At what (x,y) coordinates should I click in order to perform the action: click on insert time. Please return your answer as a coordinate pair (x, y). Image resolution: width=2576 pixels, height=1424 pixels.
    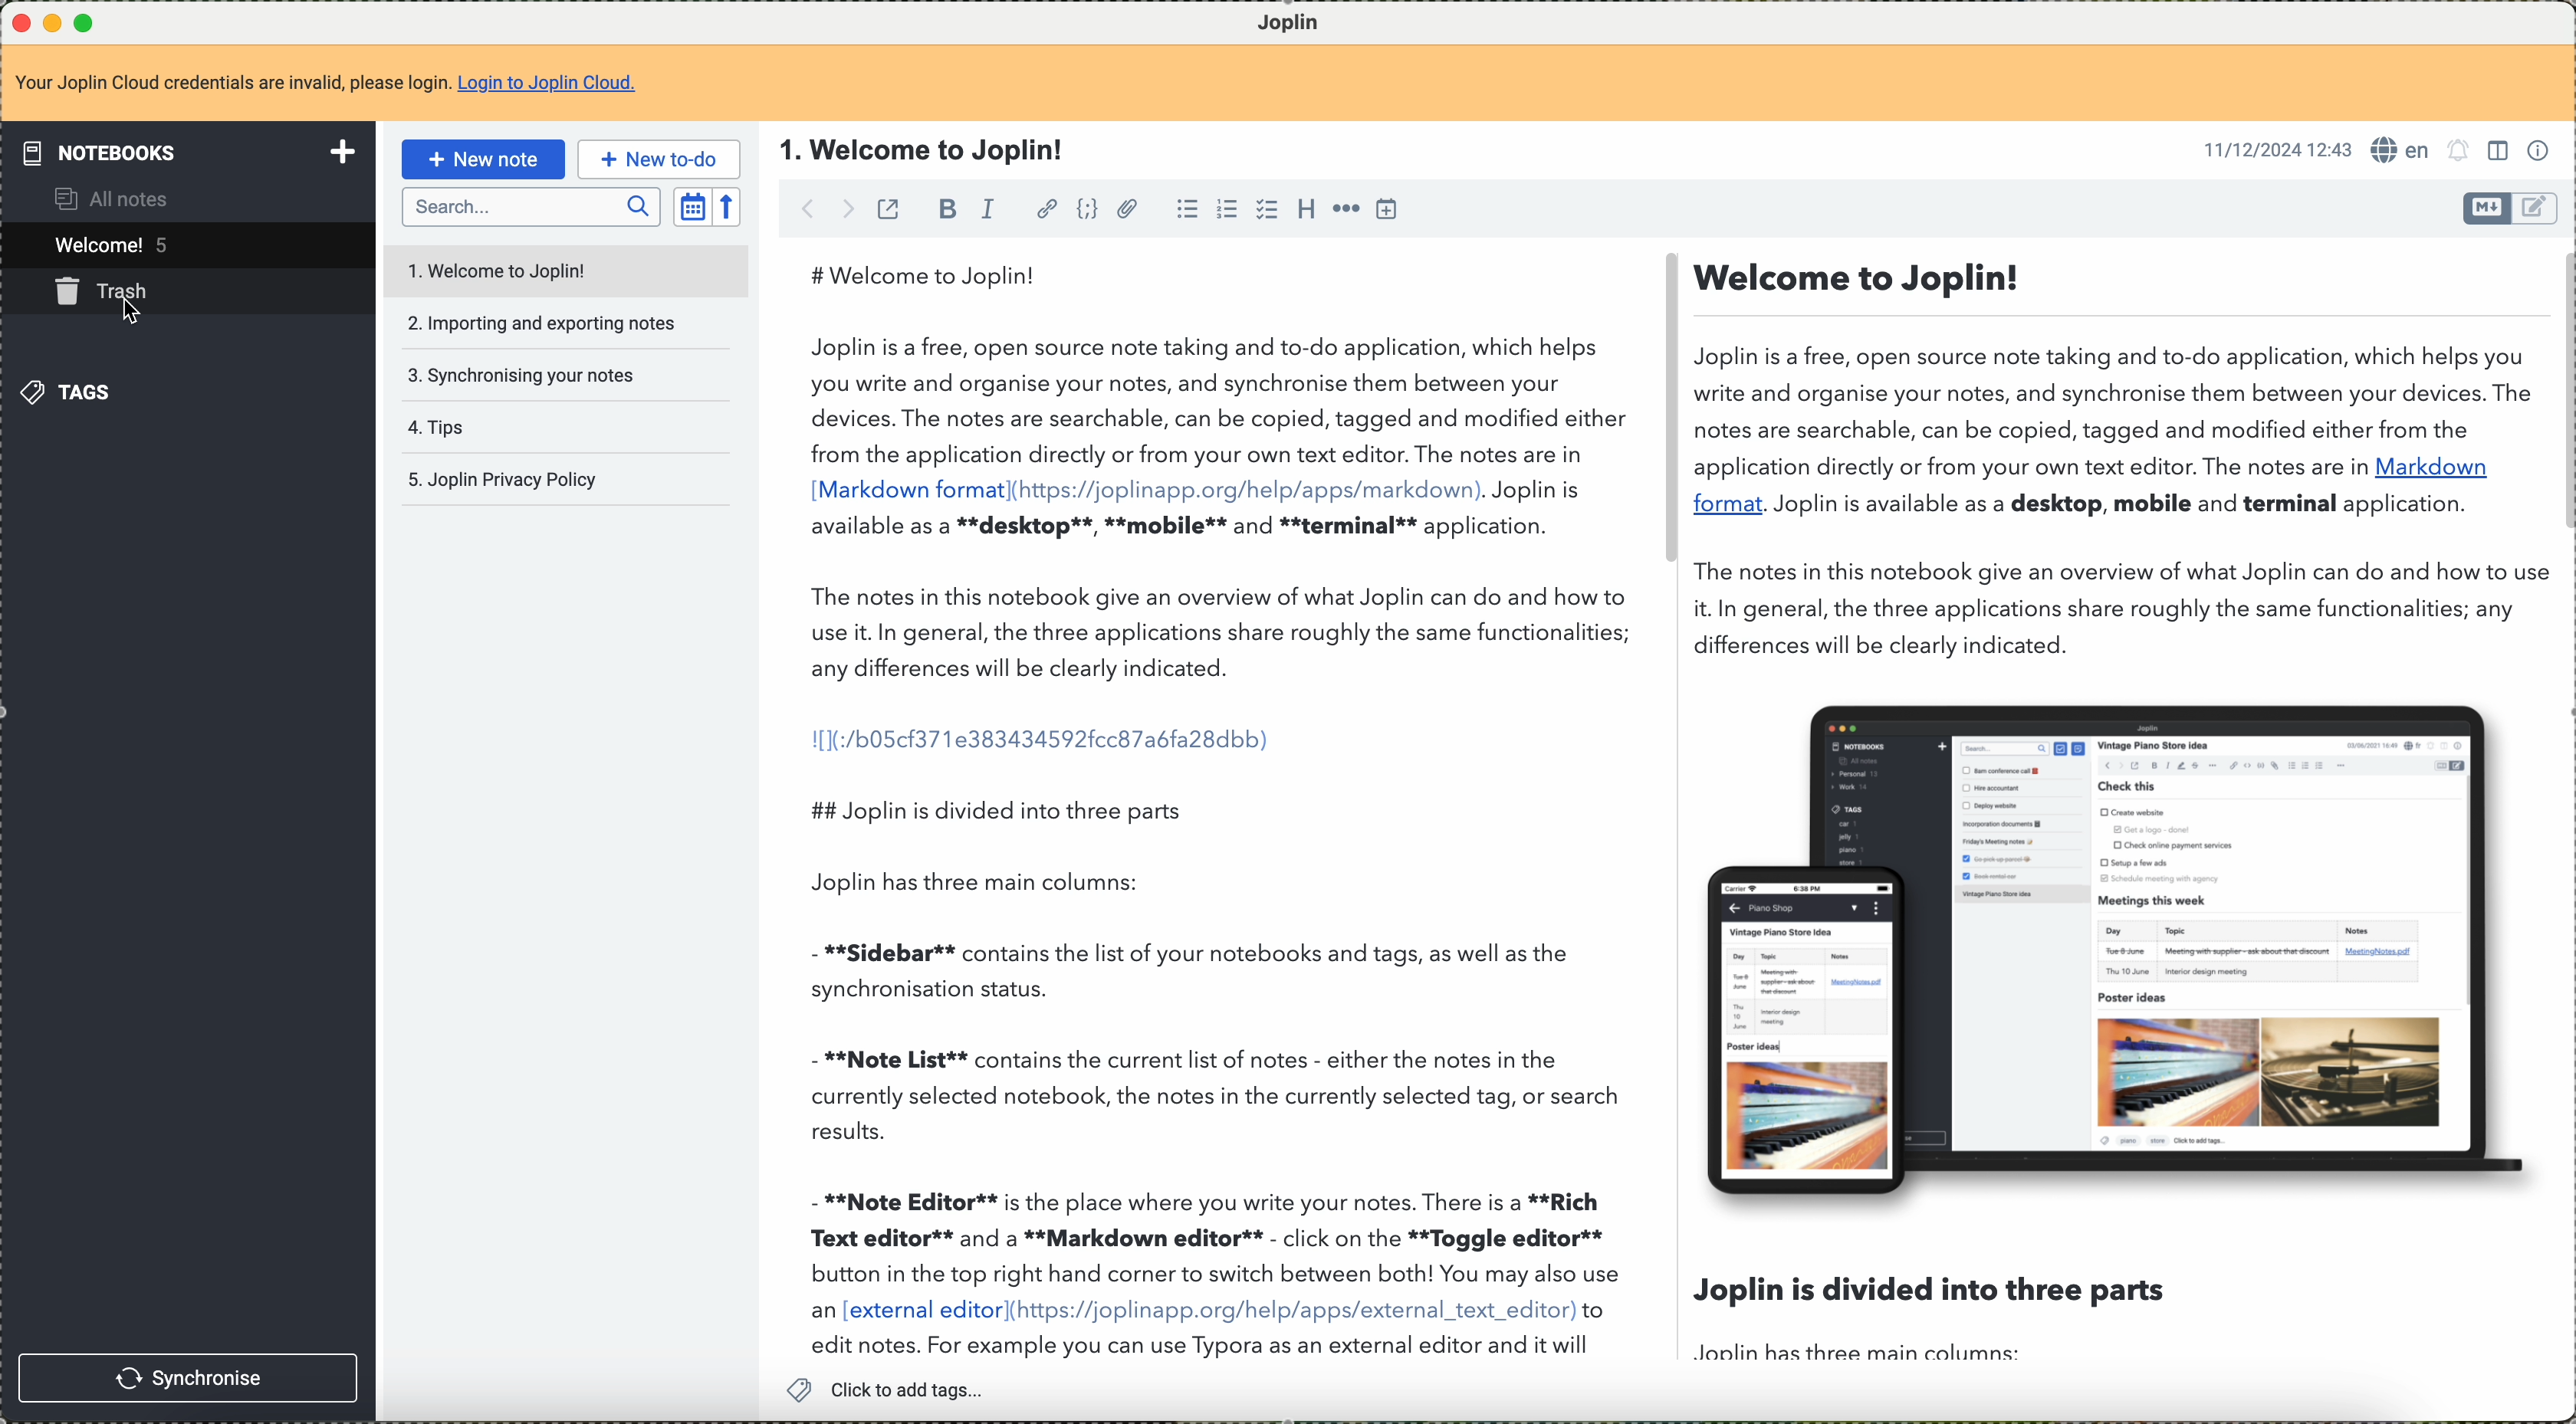
    Looking at the image, I should click on (1388, 210).